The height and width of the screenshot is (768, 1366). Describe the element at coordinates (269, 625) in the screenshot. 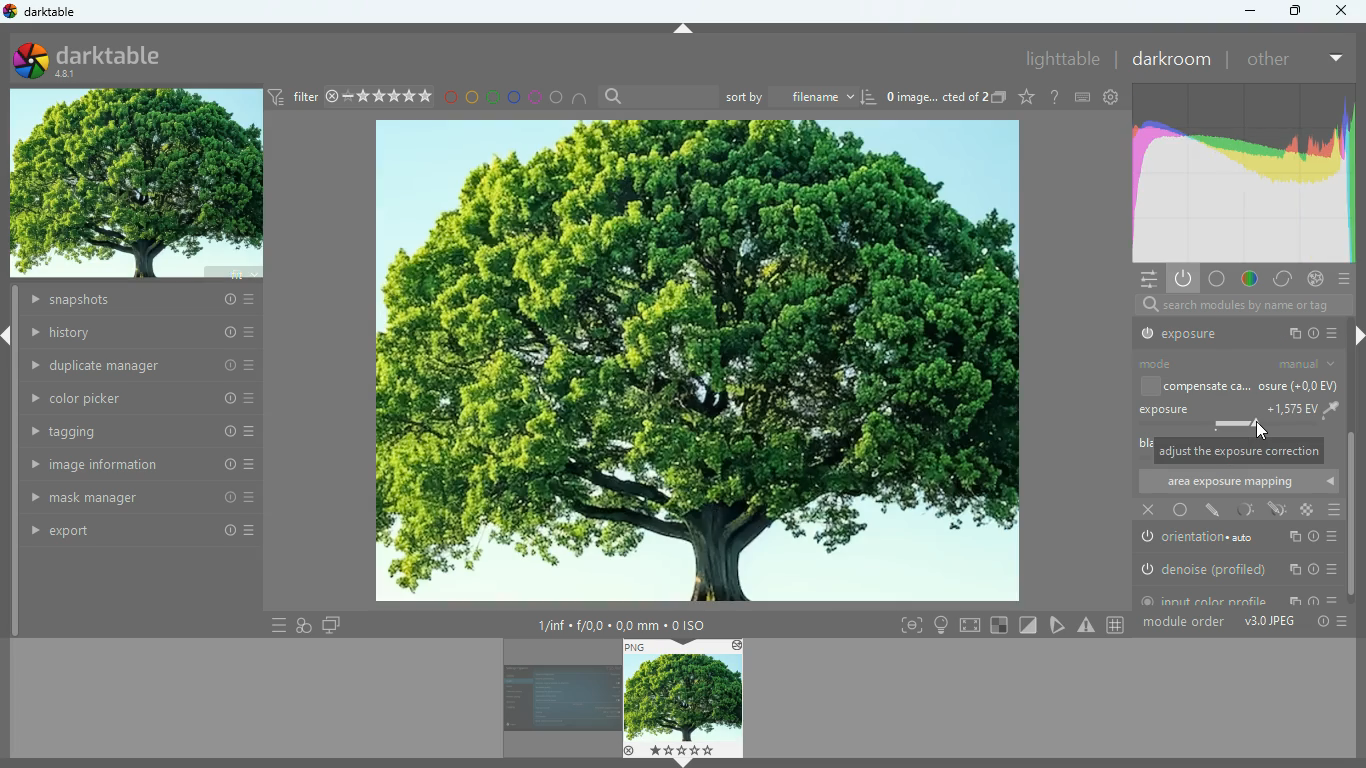

I see `menu` at that location.